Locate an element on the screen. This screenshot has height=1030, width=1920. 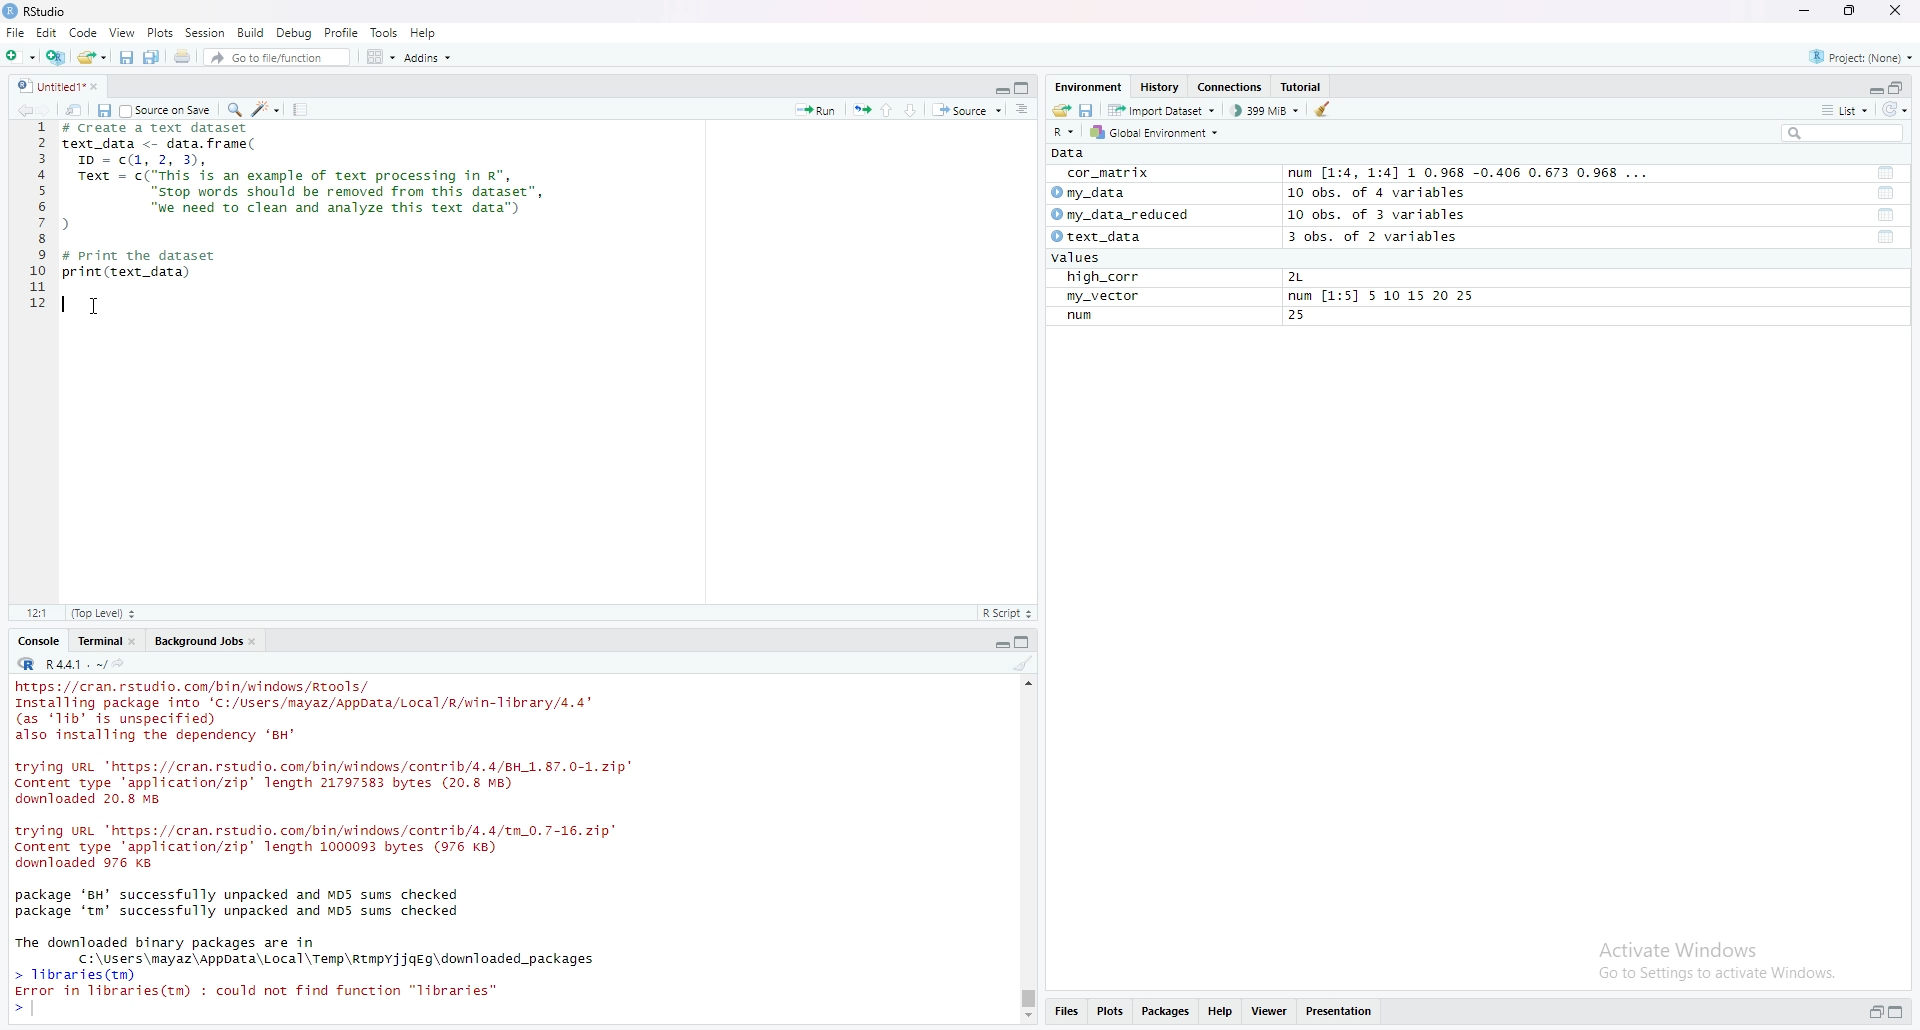
expand is located at coordinates (1873, 1011).